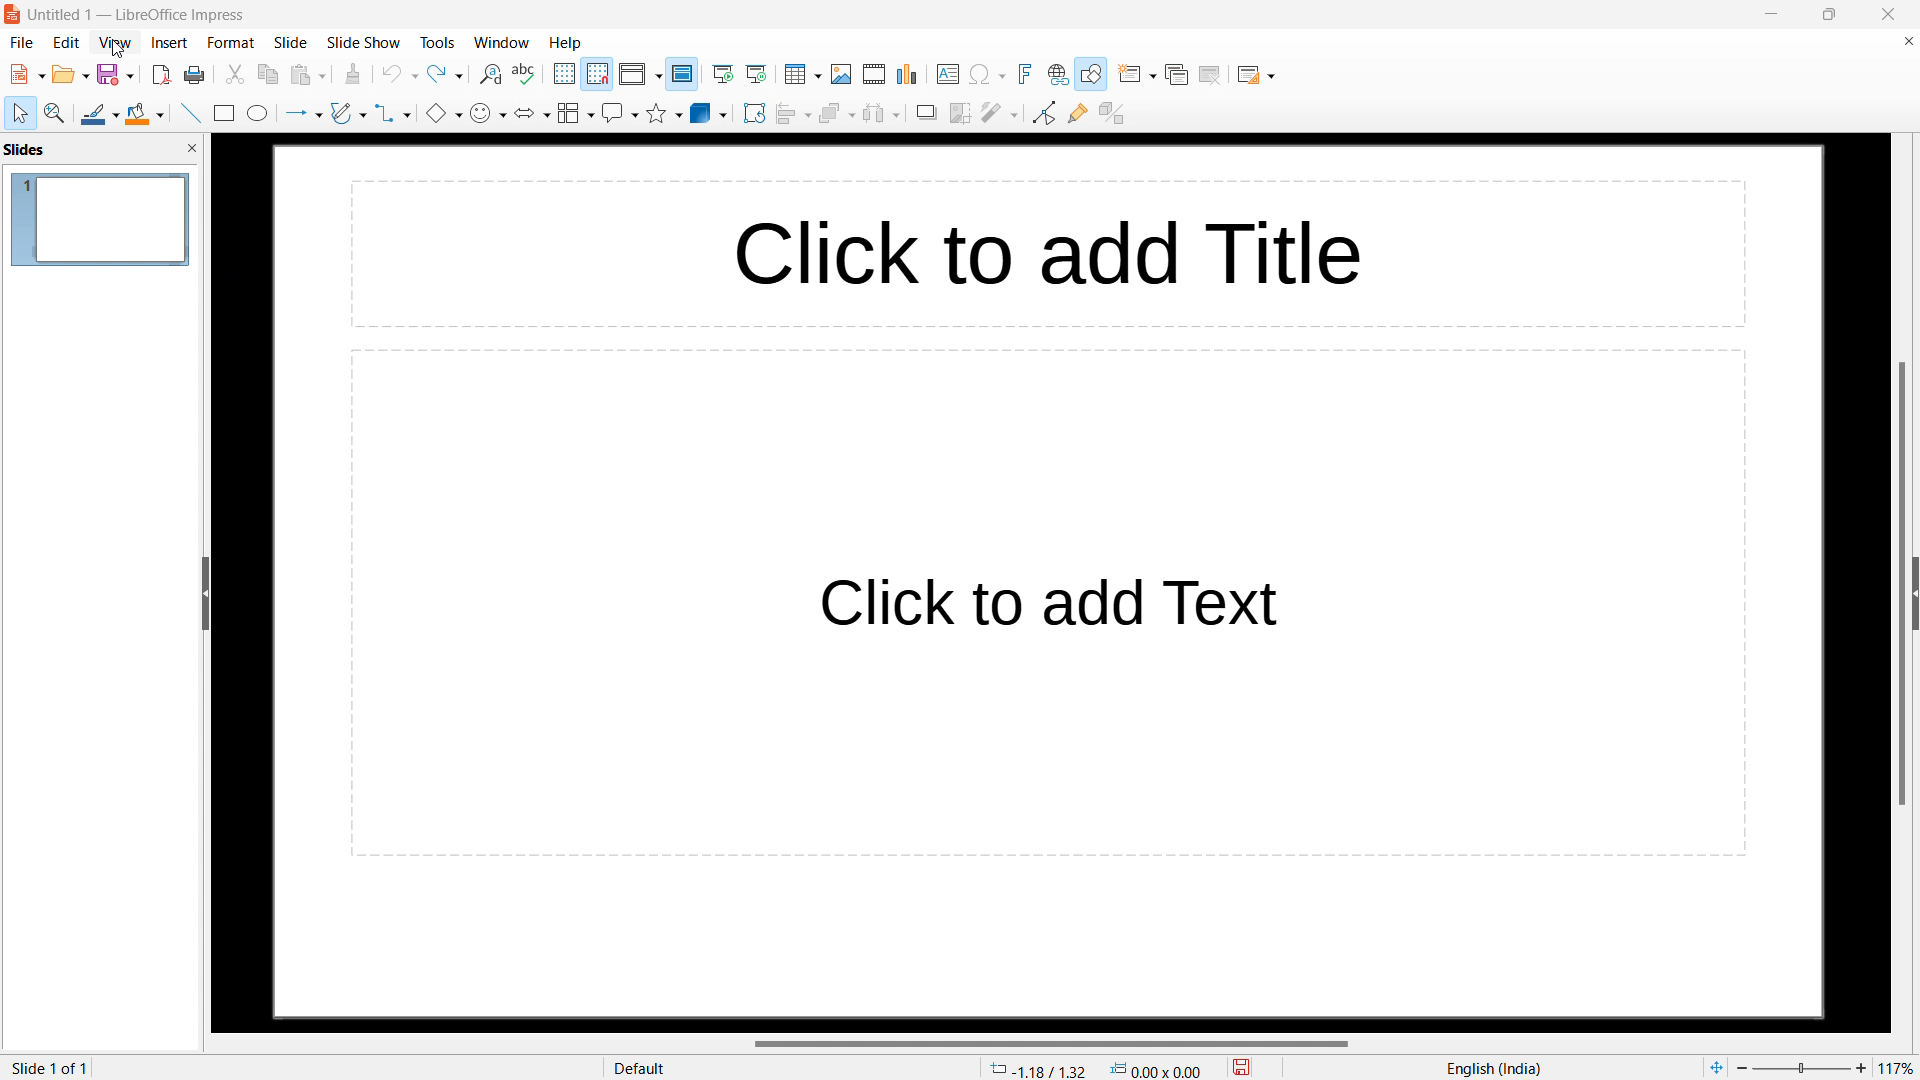 This screenshot has height=1080, width=1920. I want to click on insert image, so click(842, 74).